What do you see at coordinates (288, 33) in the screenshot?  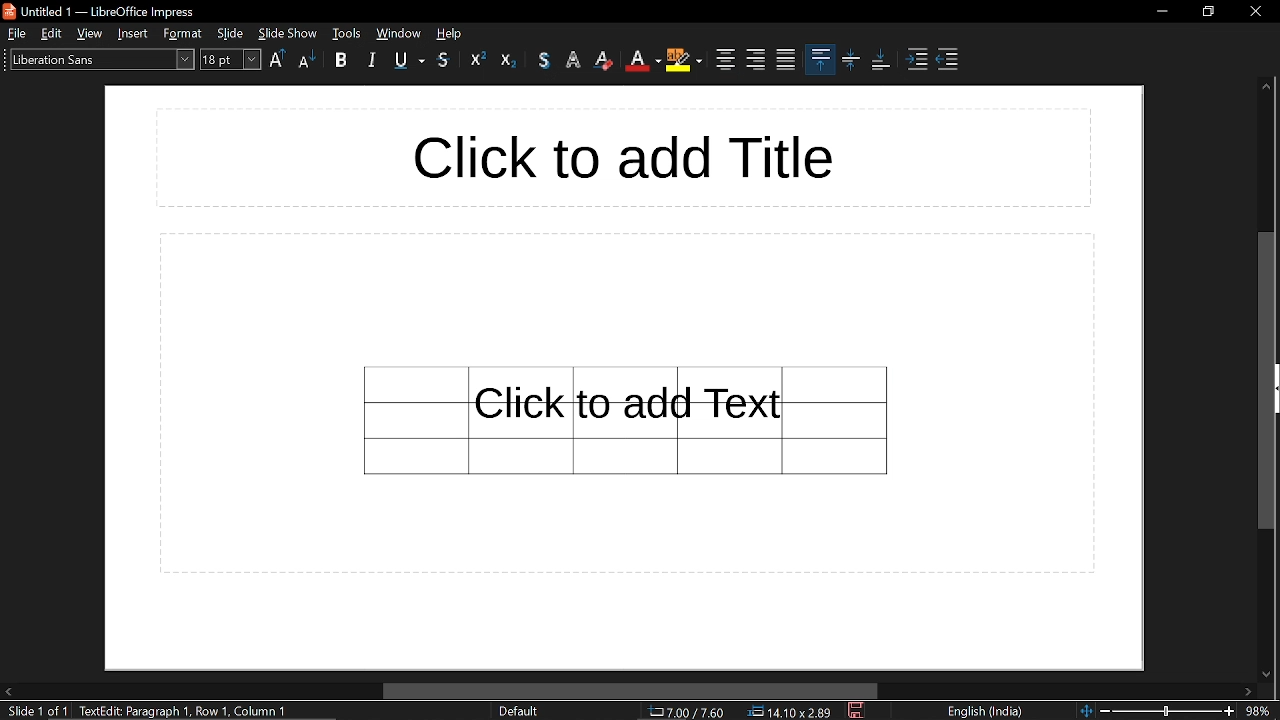 I see `slide show` at bounding box center [288, 33].